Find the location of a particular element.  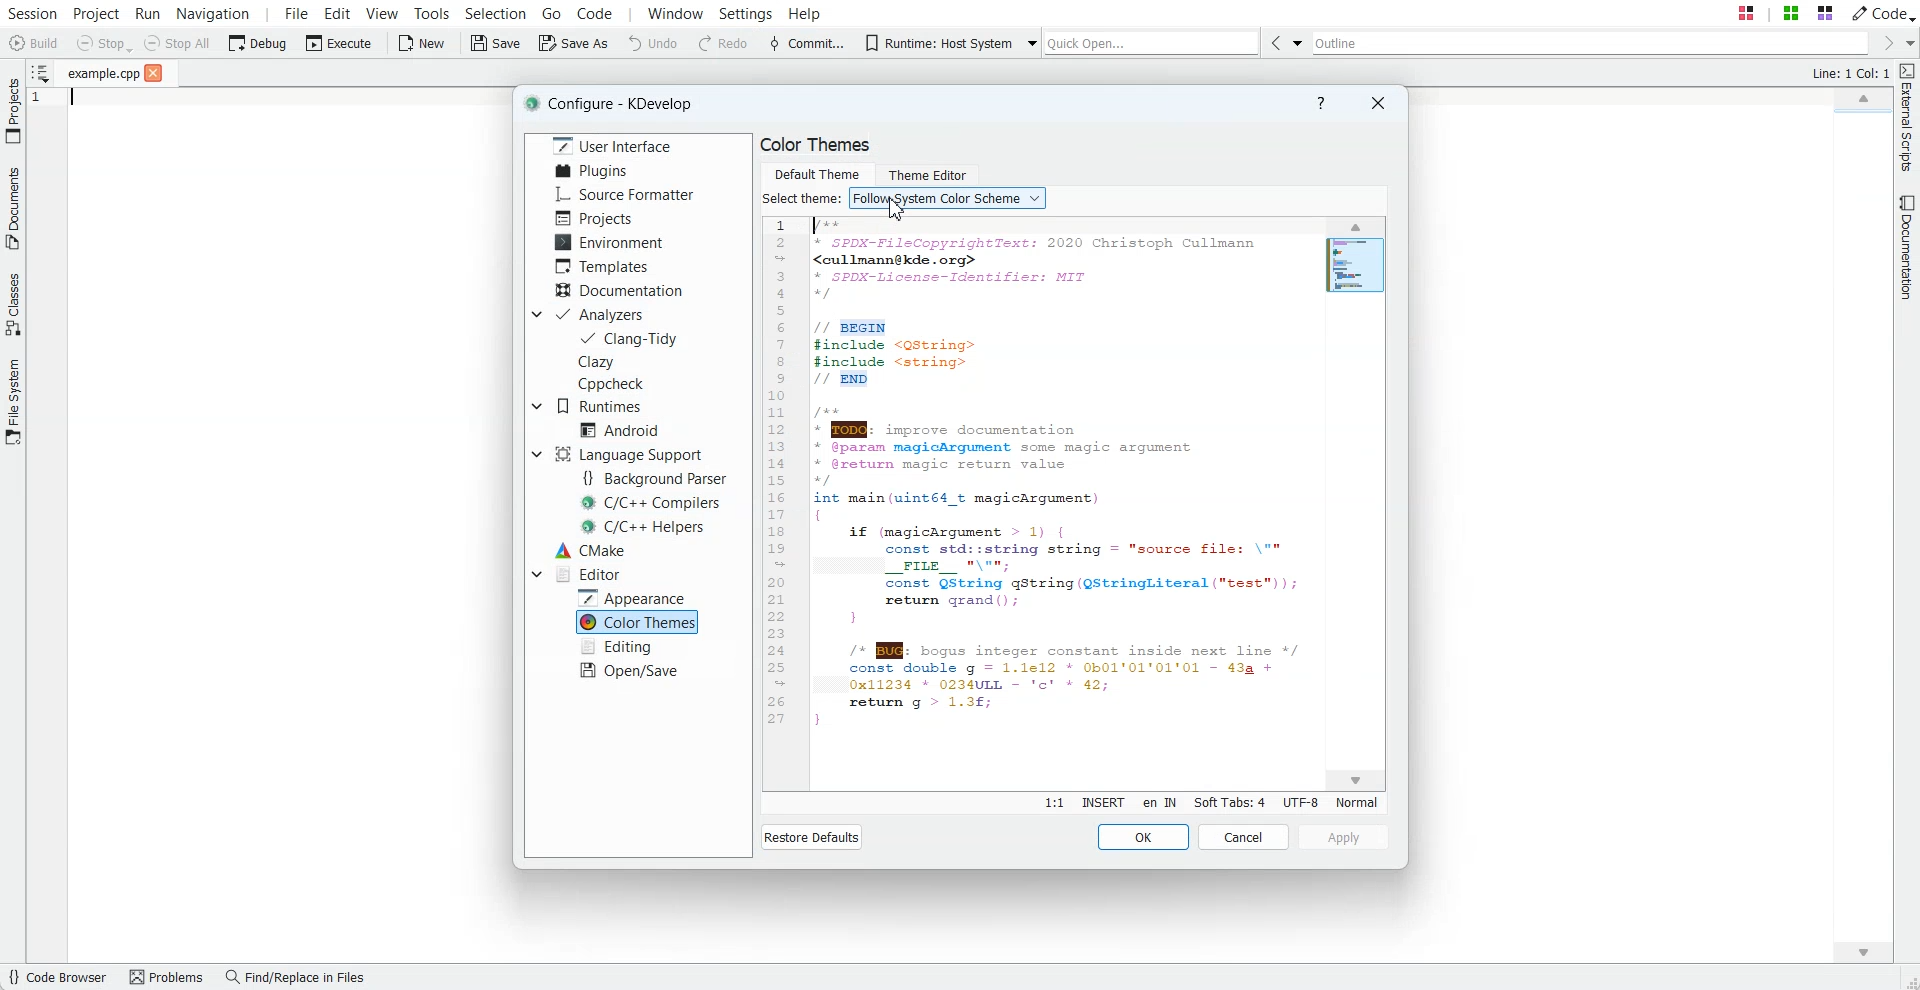

Open/Save is located at coordinates (630, 670).